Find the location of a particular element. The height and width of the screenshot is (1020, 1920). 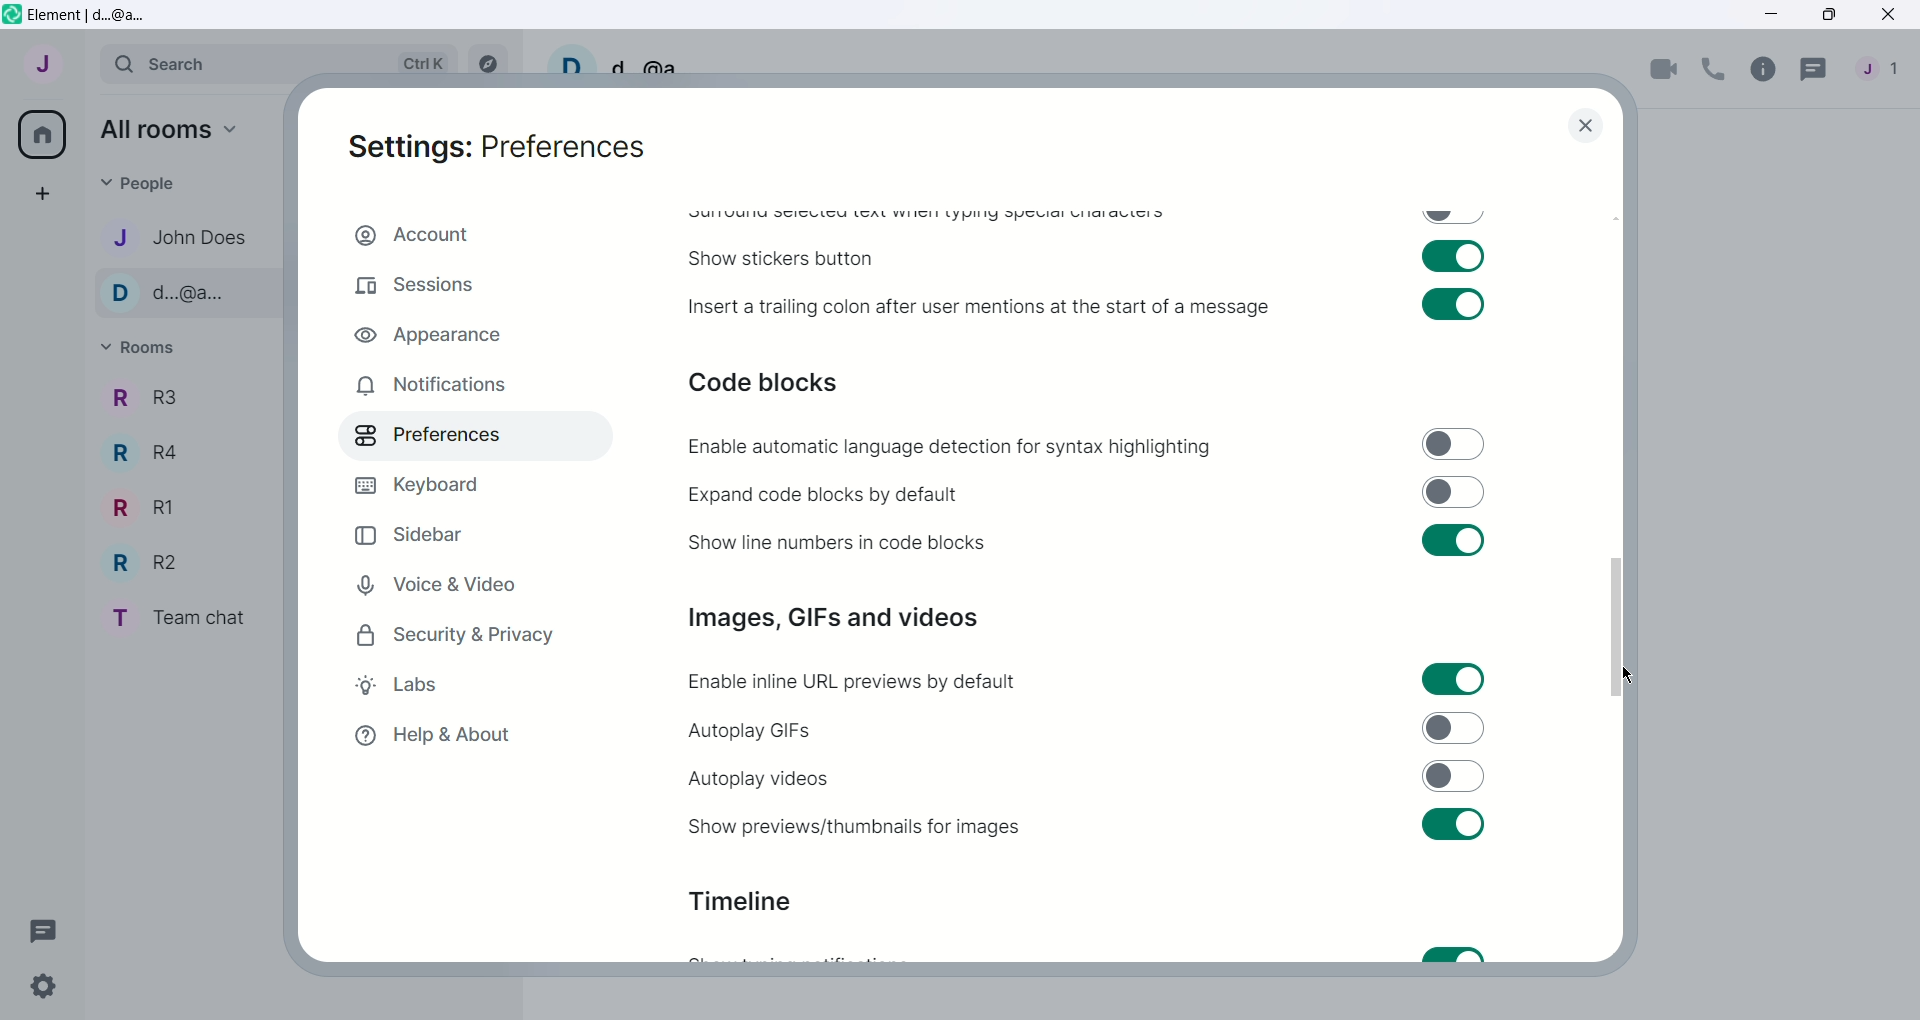

Show previews or thumbnails for images is located at coordinates (850, 826).